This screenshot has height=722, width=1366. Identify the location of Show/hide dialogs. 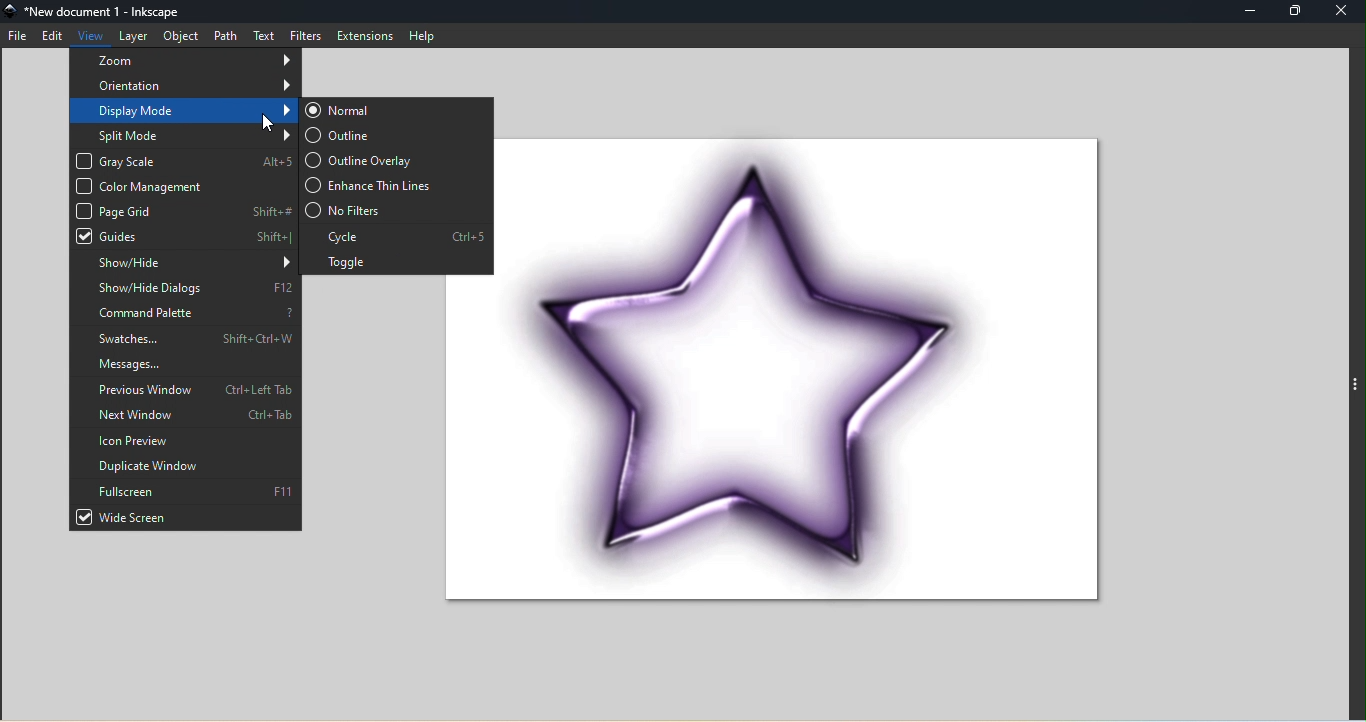
(185, 288).